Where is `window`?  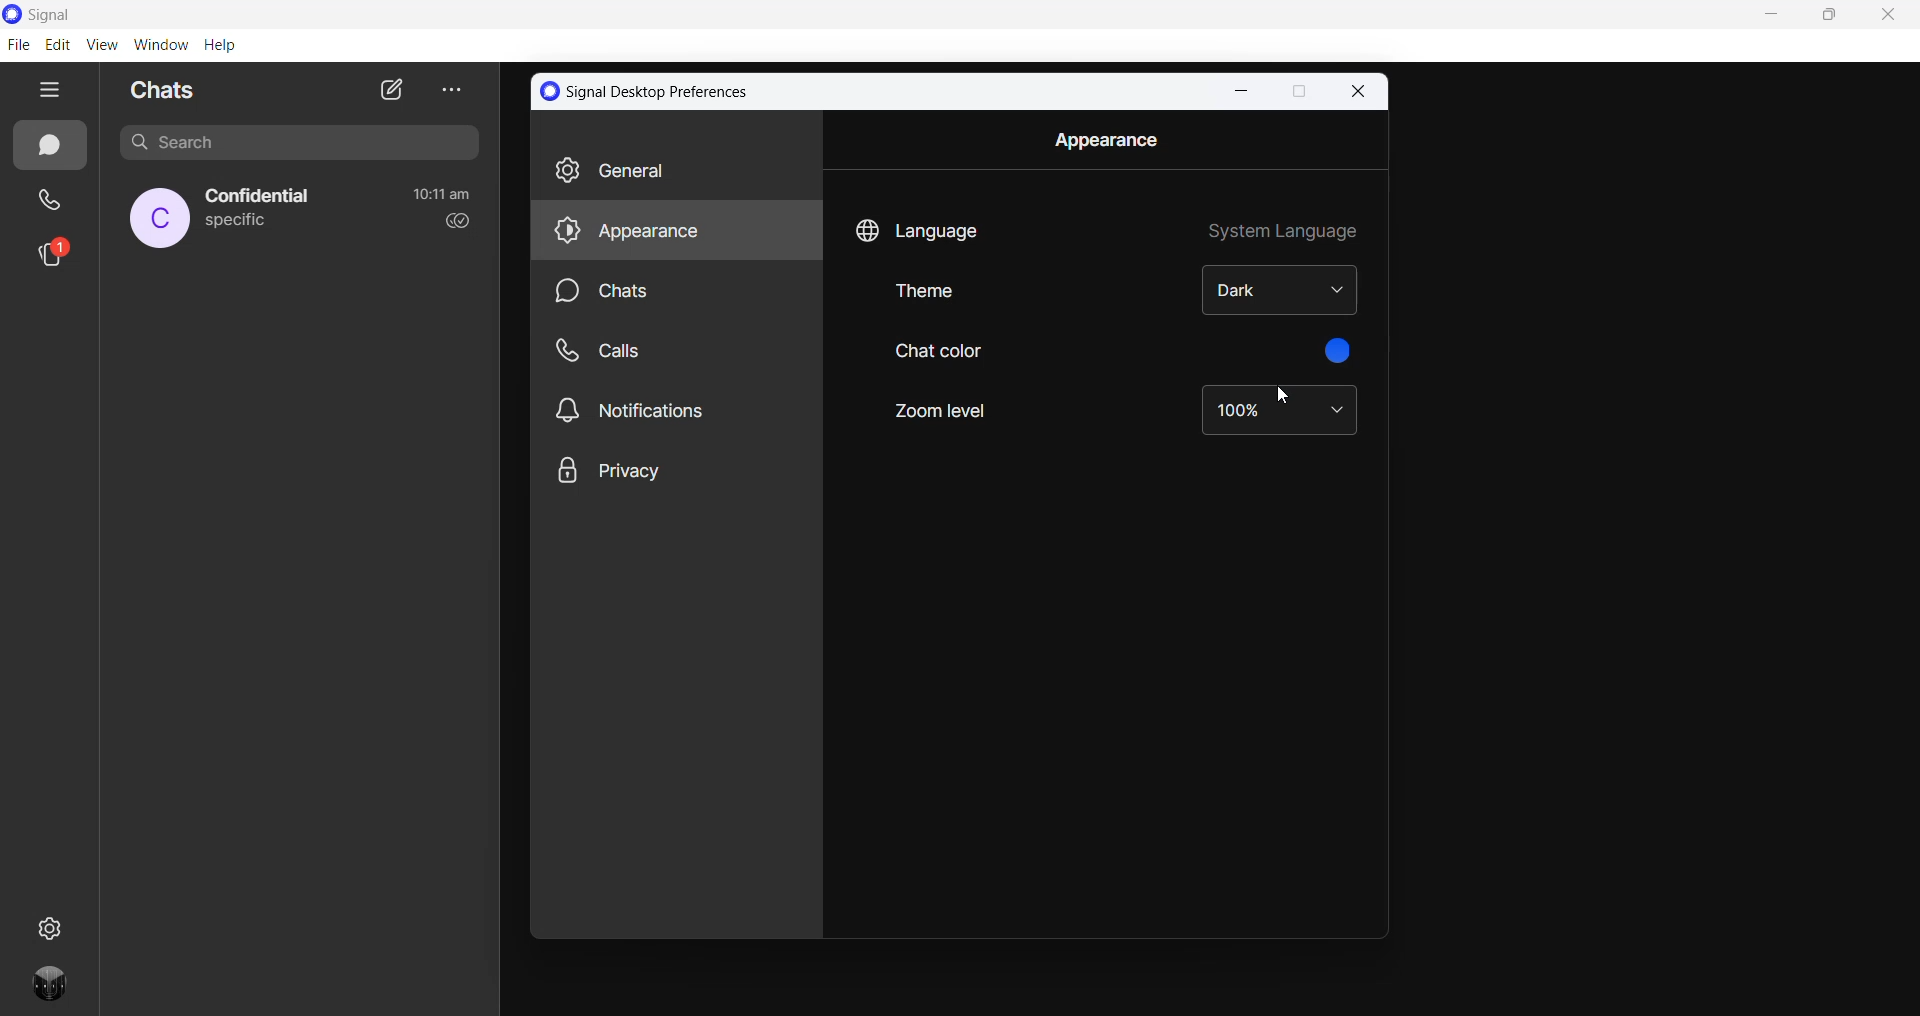
window is located at coordinates (160, 45).